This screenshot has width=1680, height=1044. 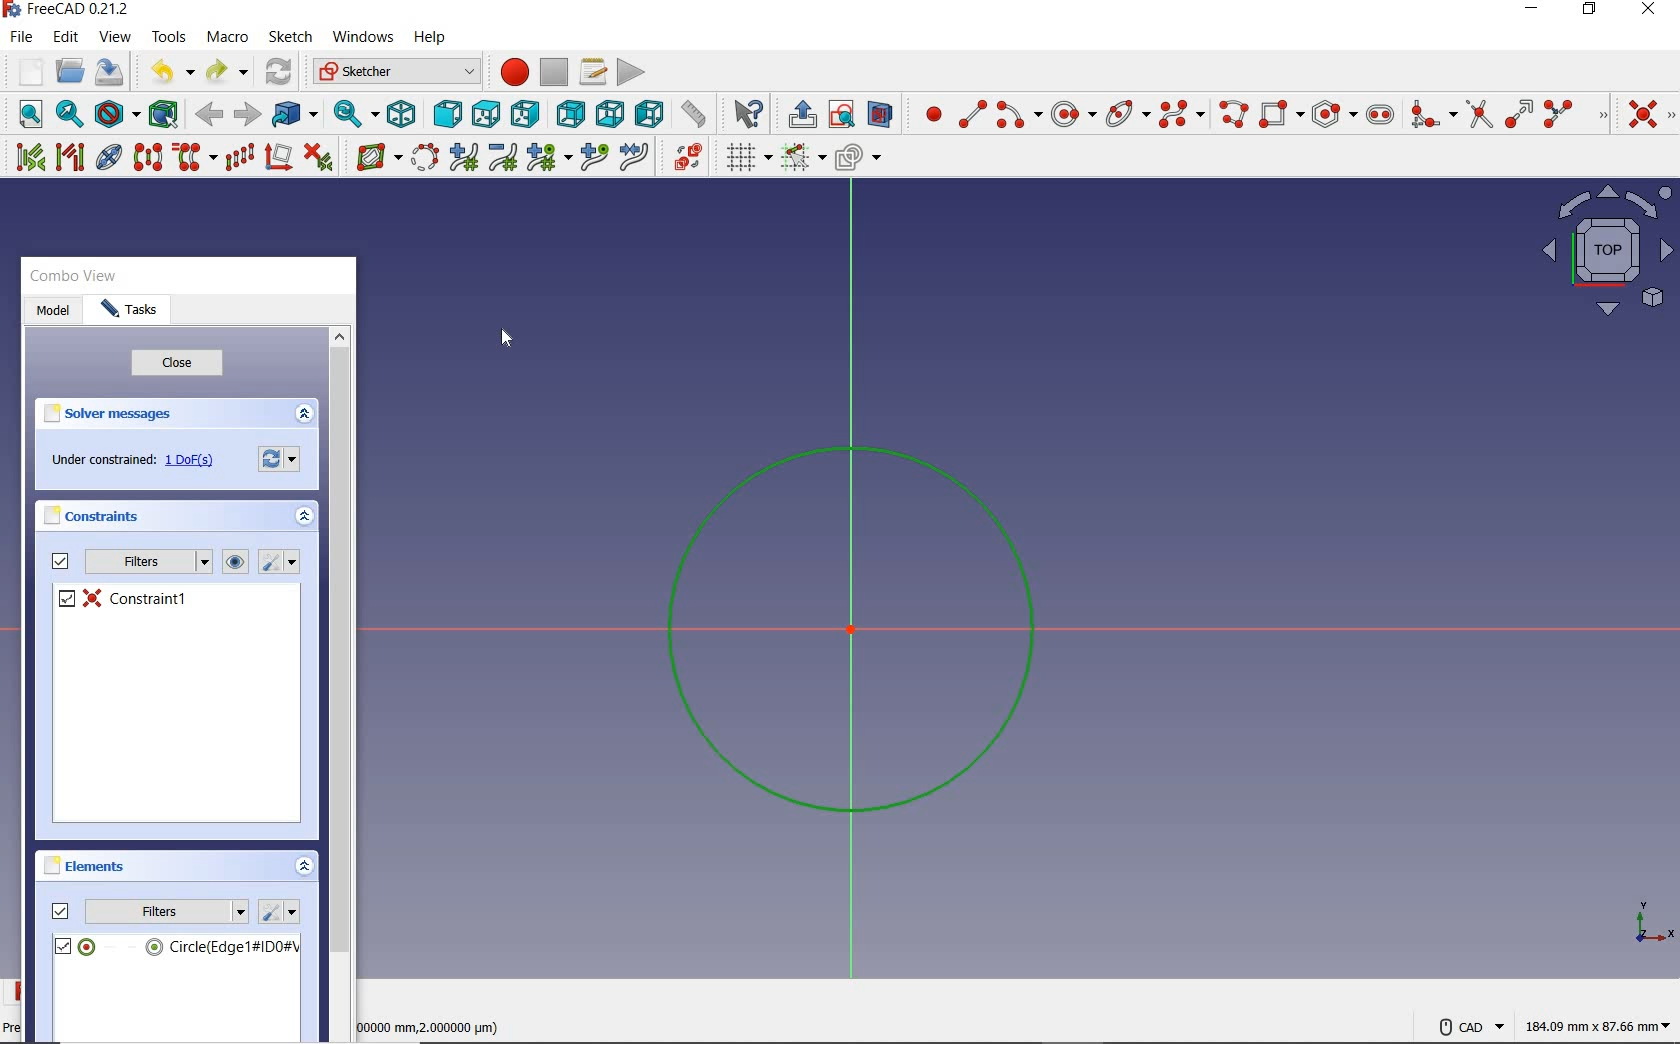 What do you see at coordinates (1477, 114) in the screenshot?
I see `trim edge` at bounding box center [1477, 114].